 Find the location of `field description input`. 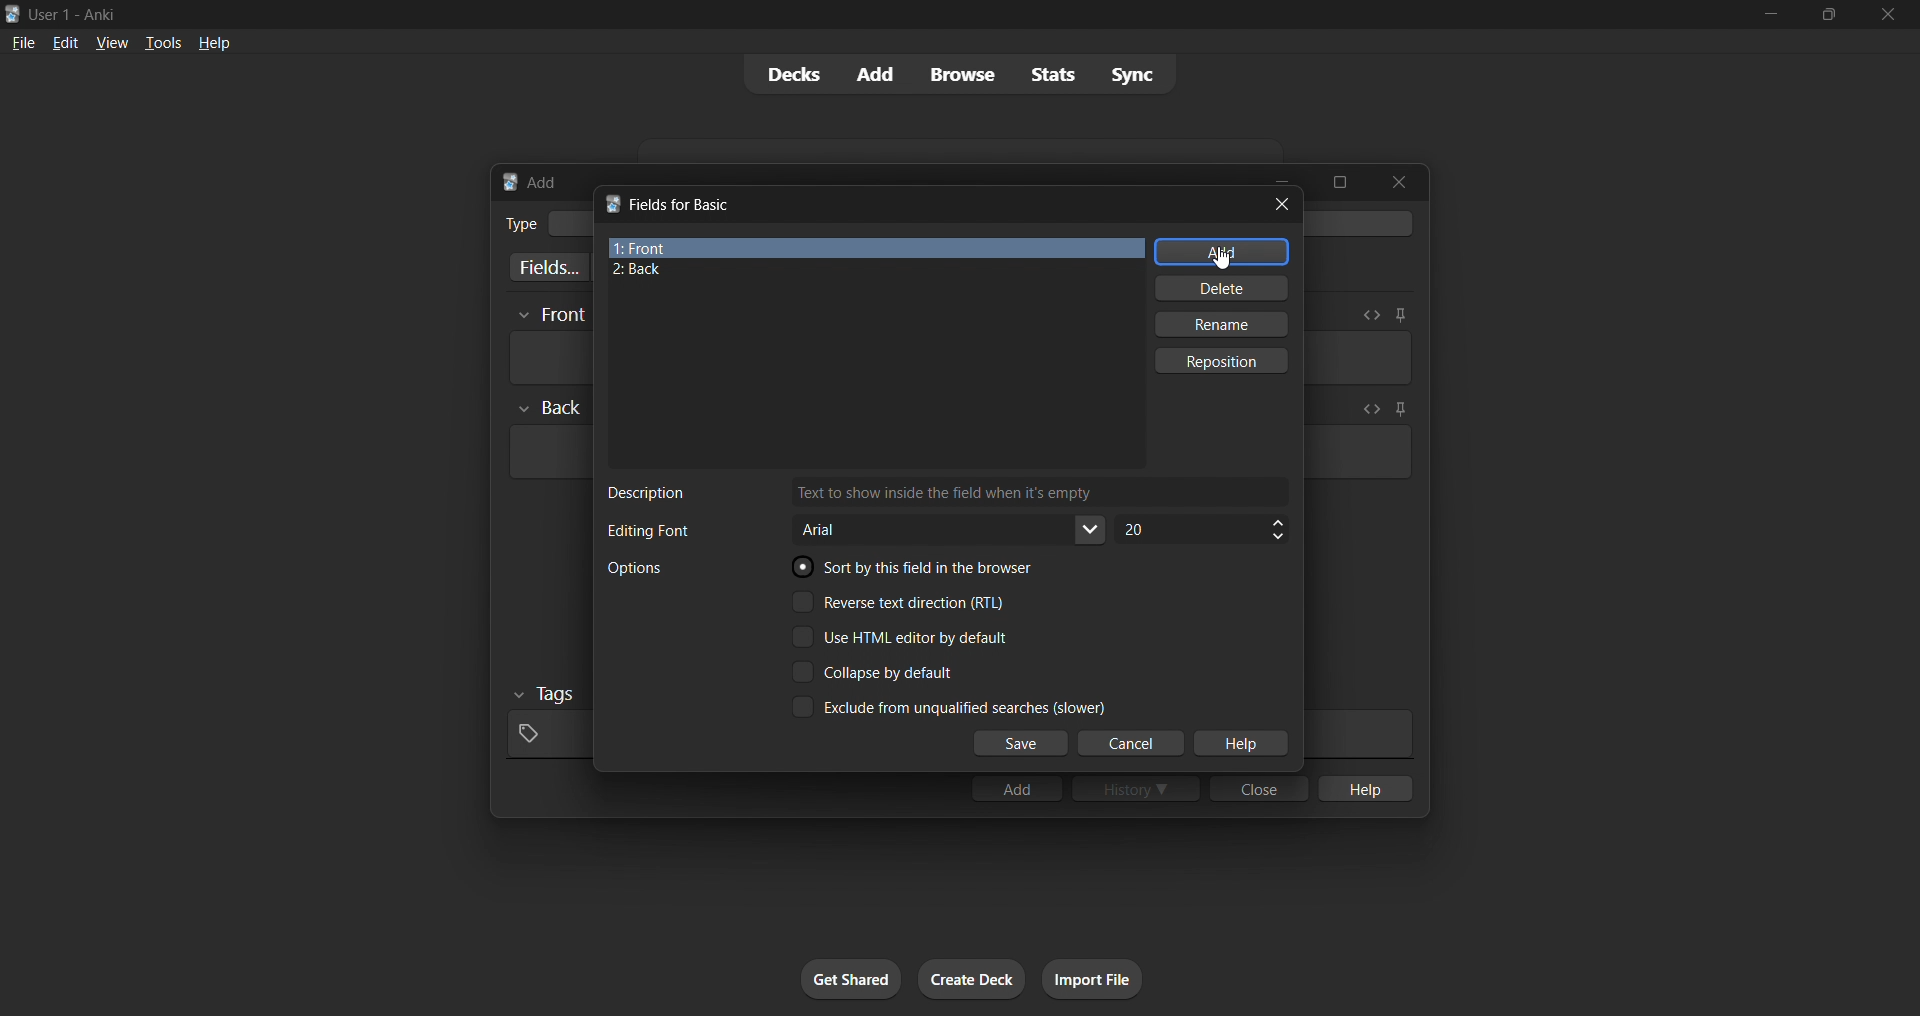

field description input is located at coordinates (1041, 493).